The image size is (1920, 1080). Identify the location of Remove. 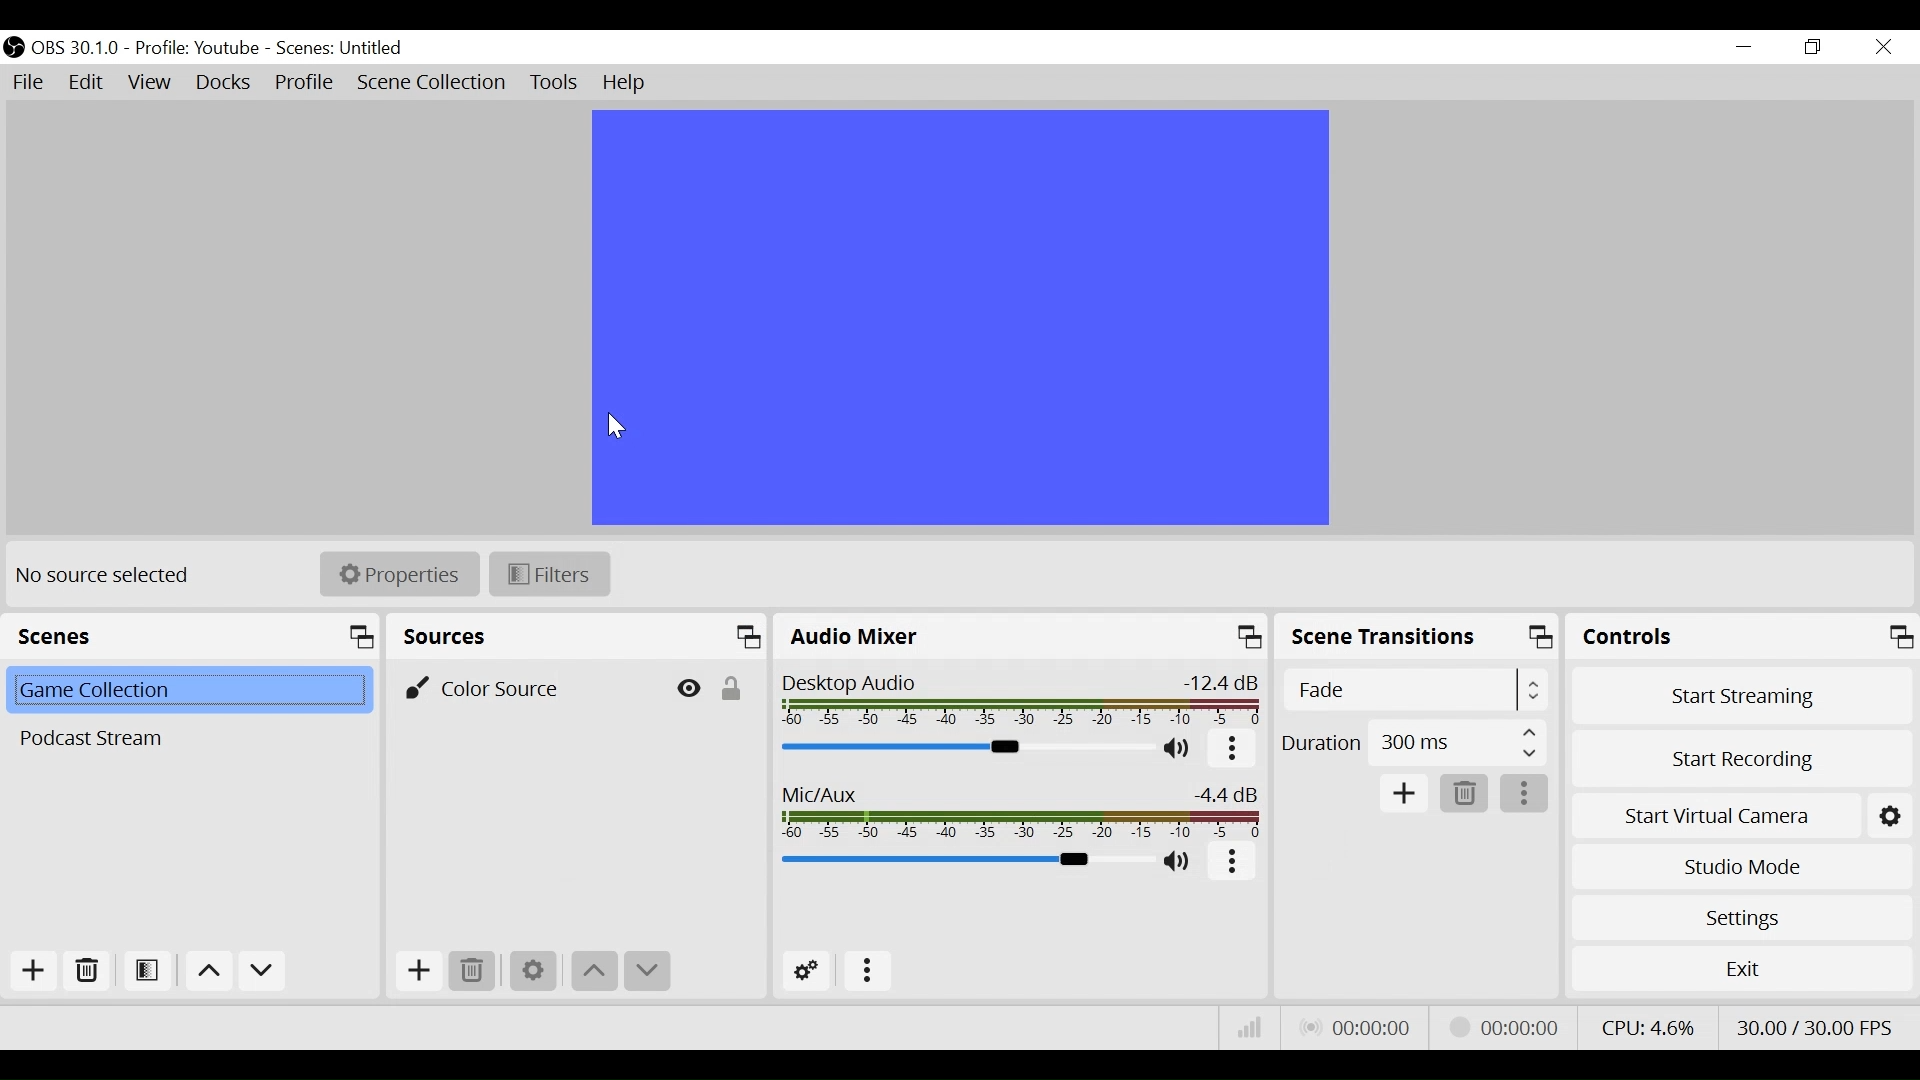
(475, 972).